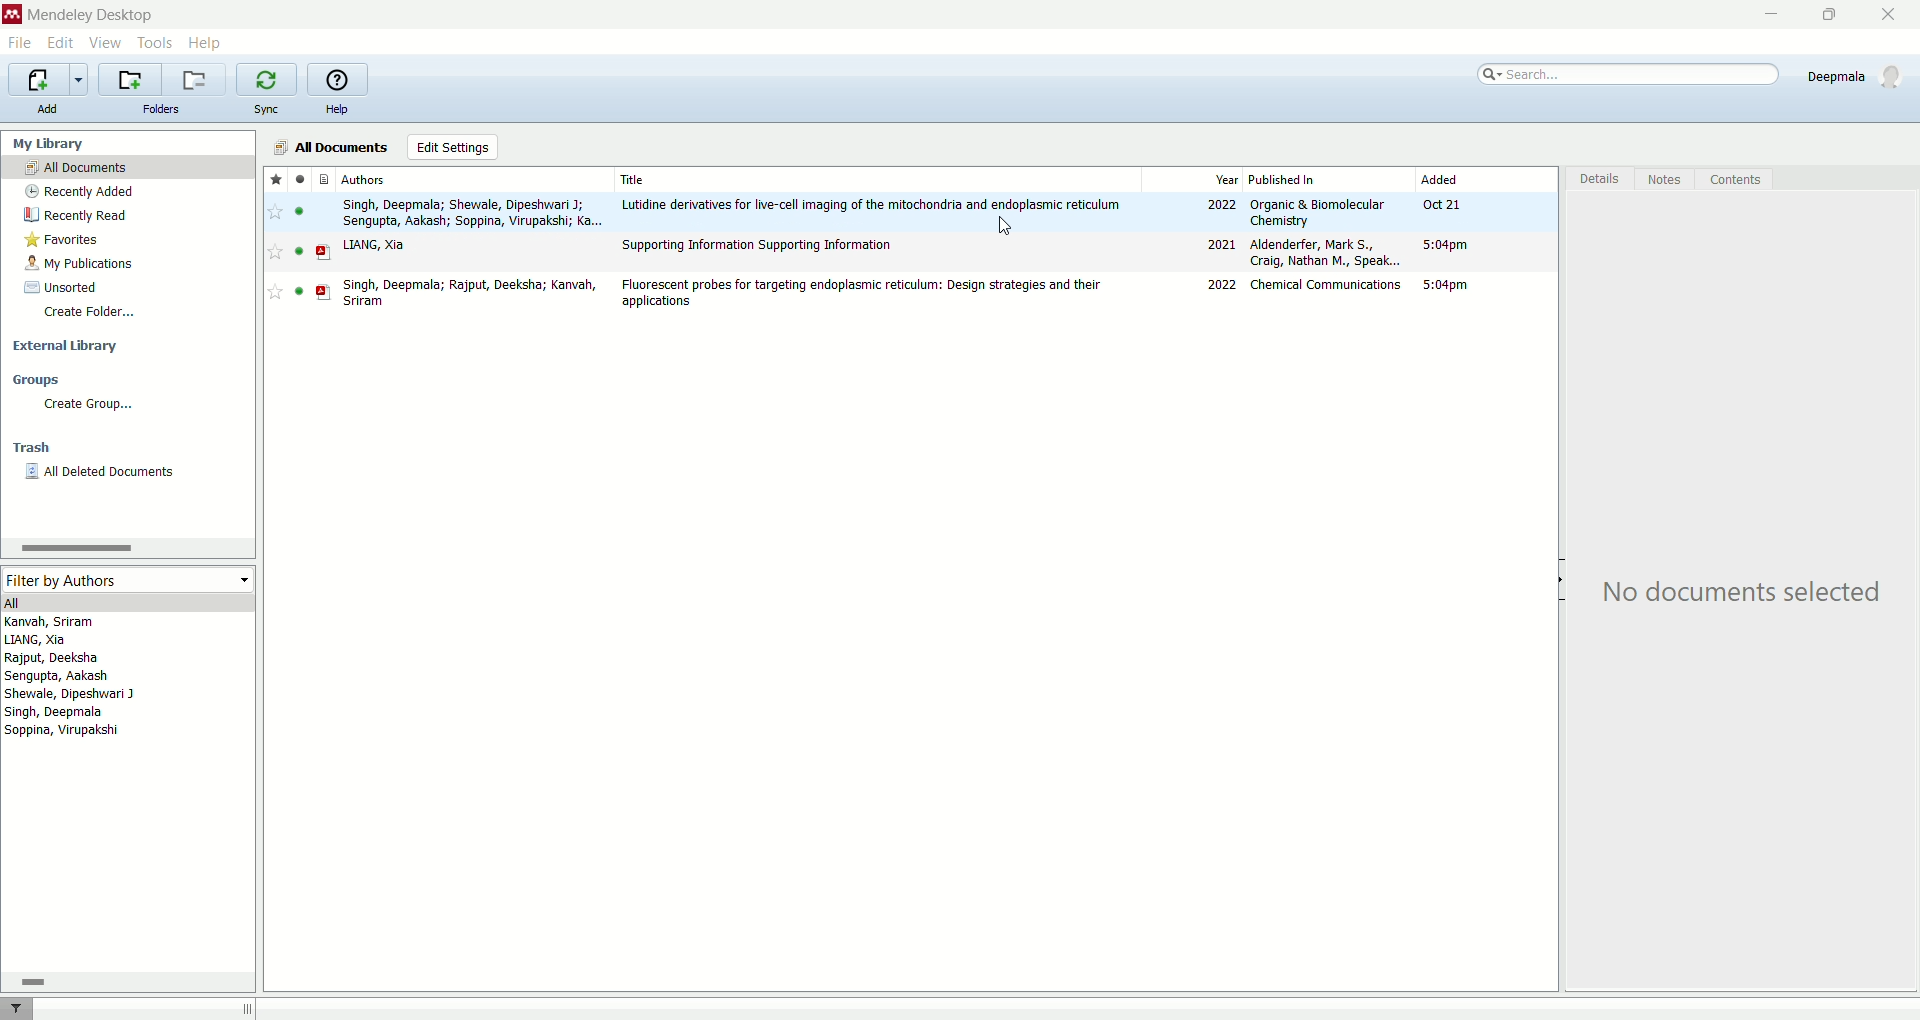 Image resolution: width=1920 pixels, height=1020 pixels. Describe the element at coordinates (248, 1008) in the screenshot. I see `toggle expand/contract` at that location.